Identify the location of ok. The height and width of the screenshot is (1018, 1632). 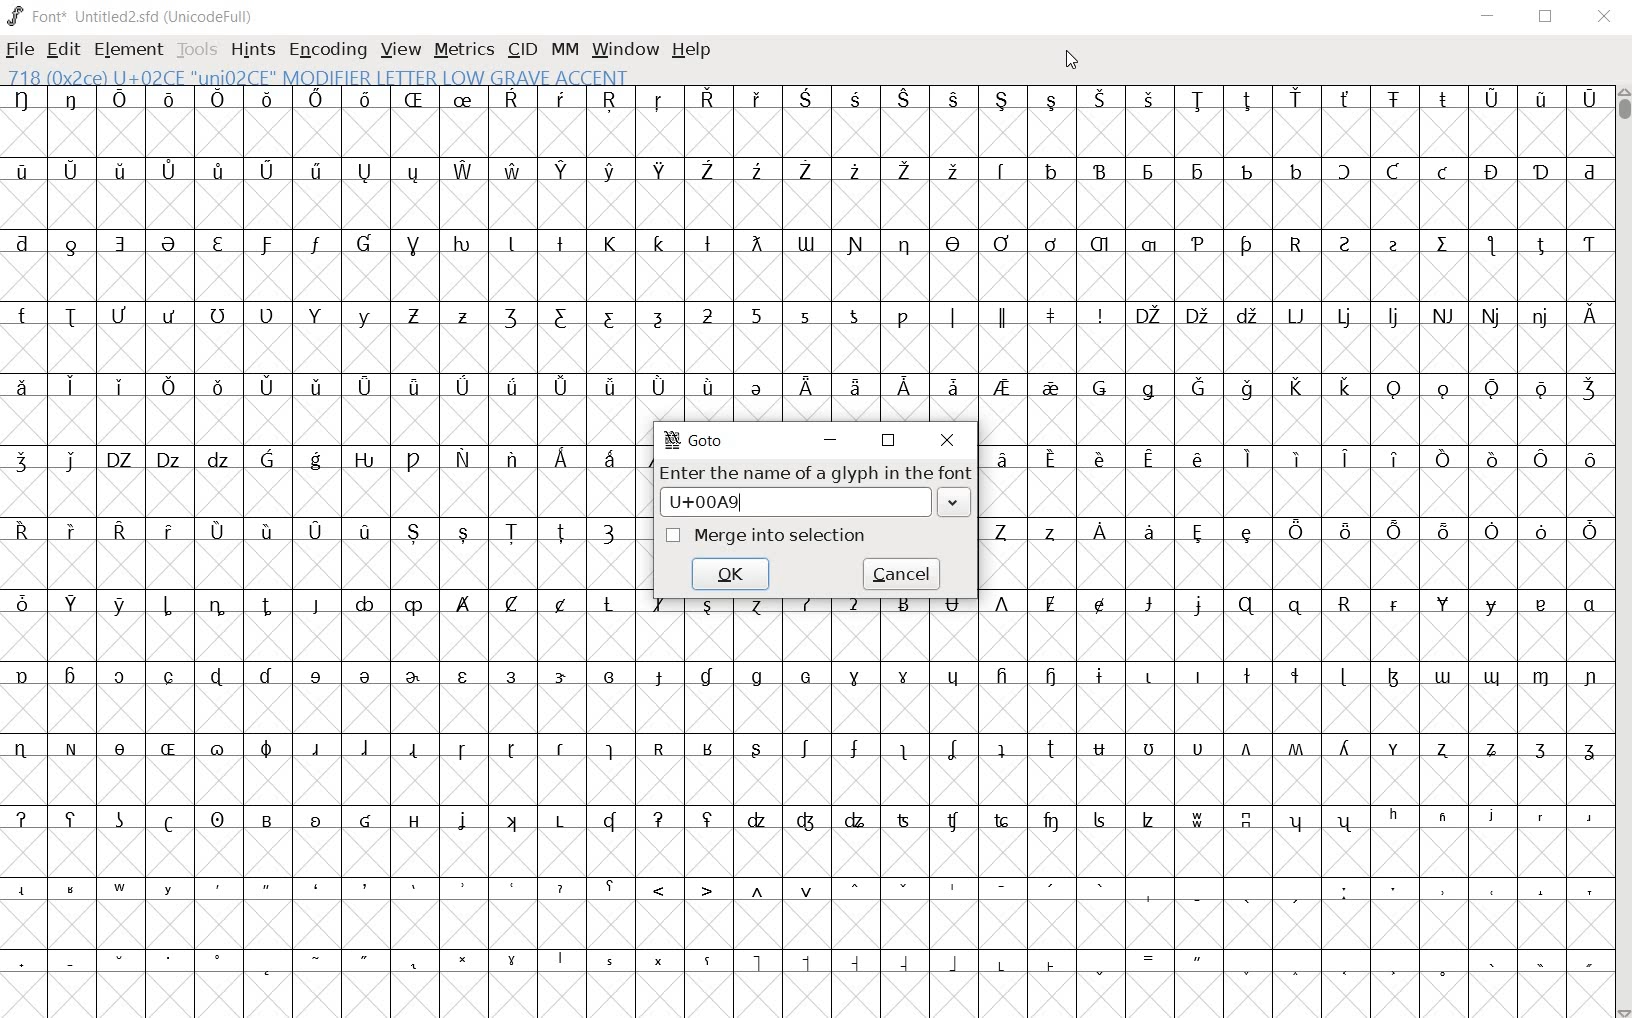
(732, 572).